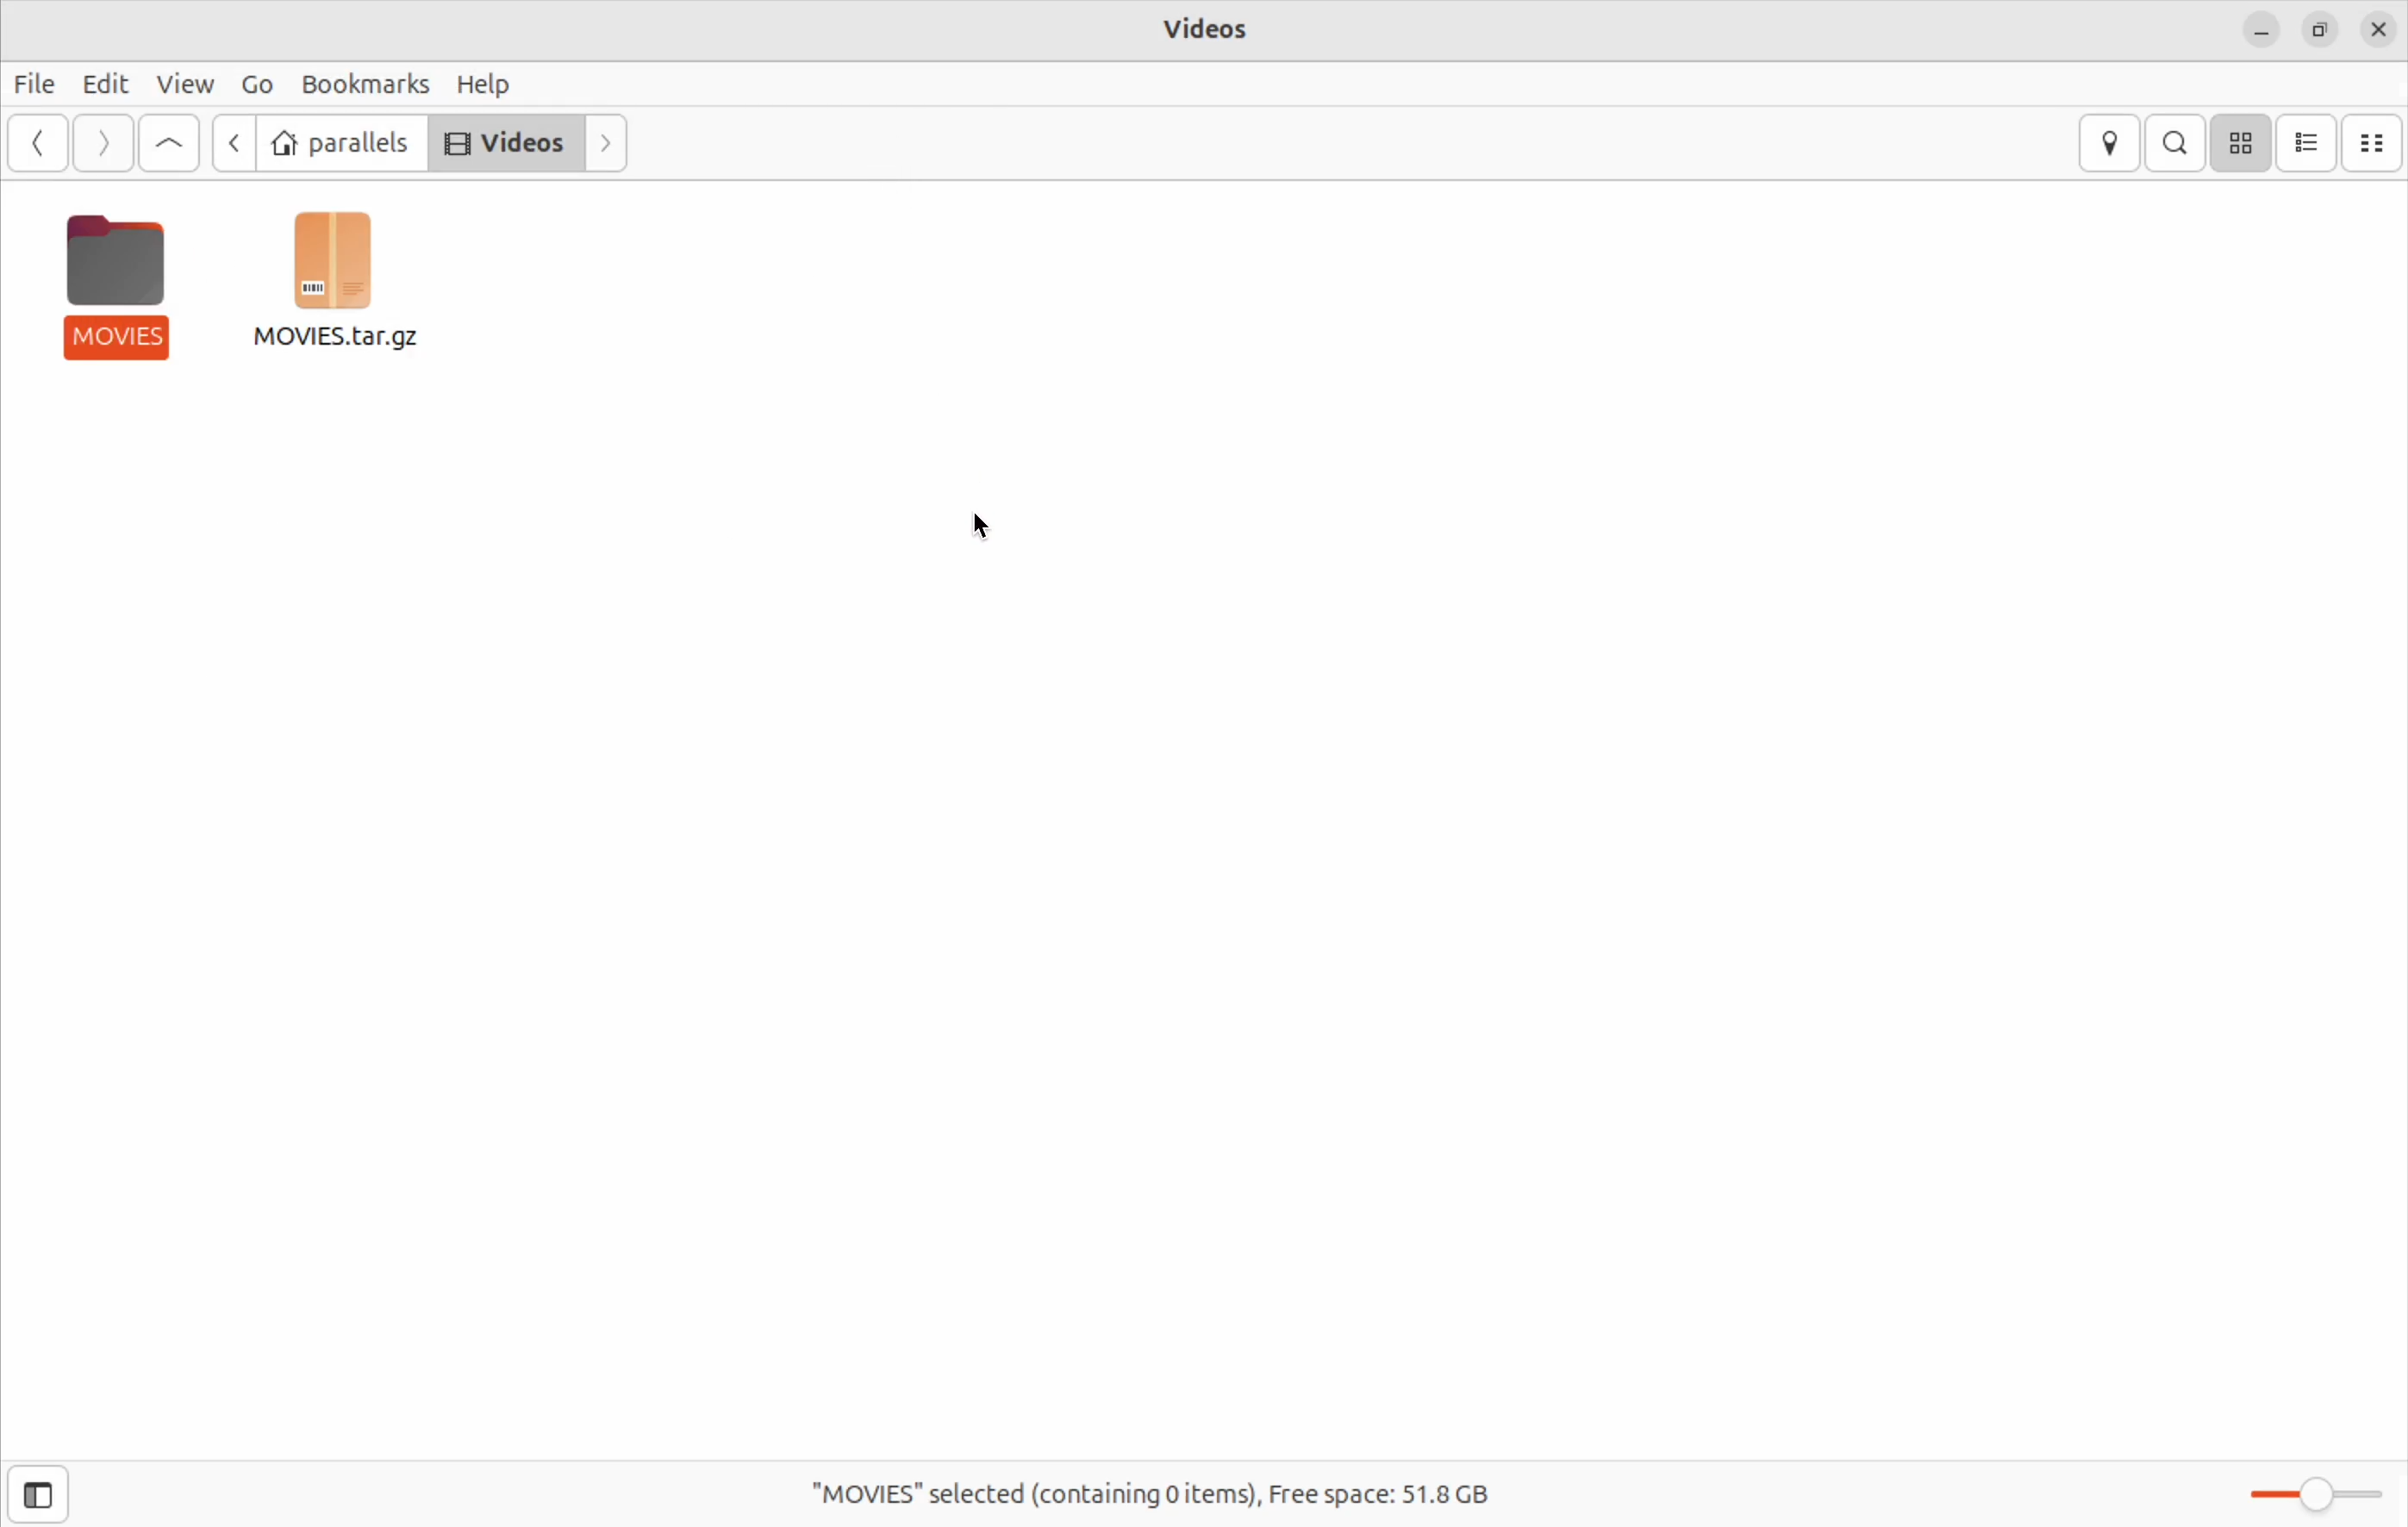 This screenshot has height=1527, width=2408. What do you see at coordinates (609, 141) in the screenshot?
I see `next` at bounding box center [609, 141].